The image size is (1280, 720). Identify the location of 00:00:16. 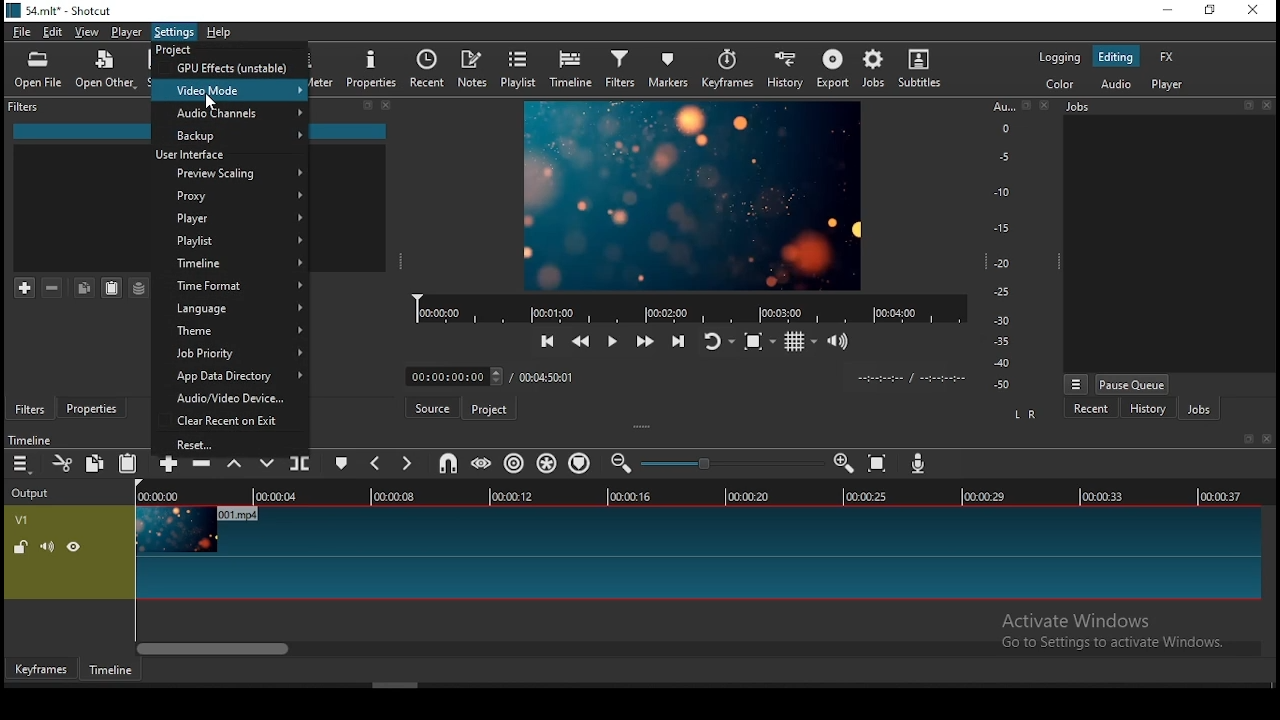
(631, 496).